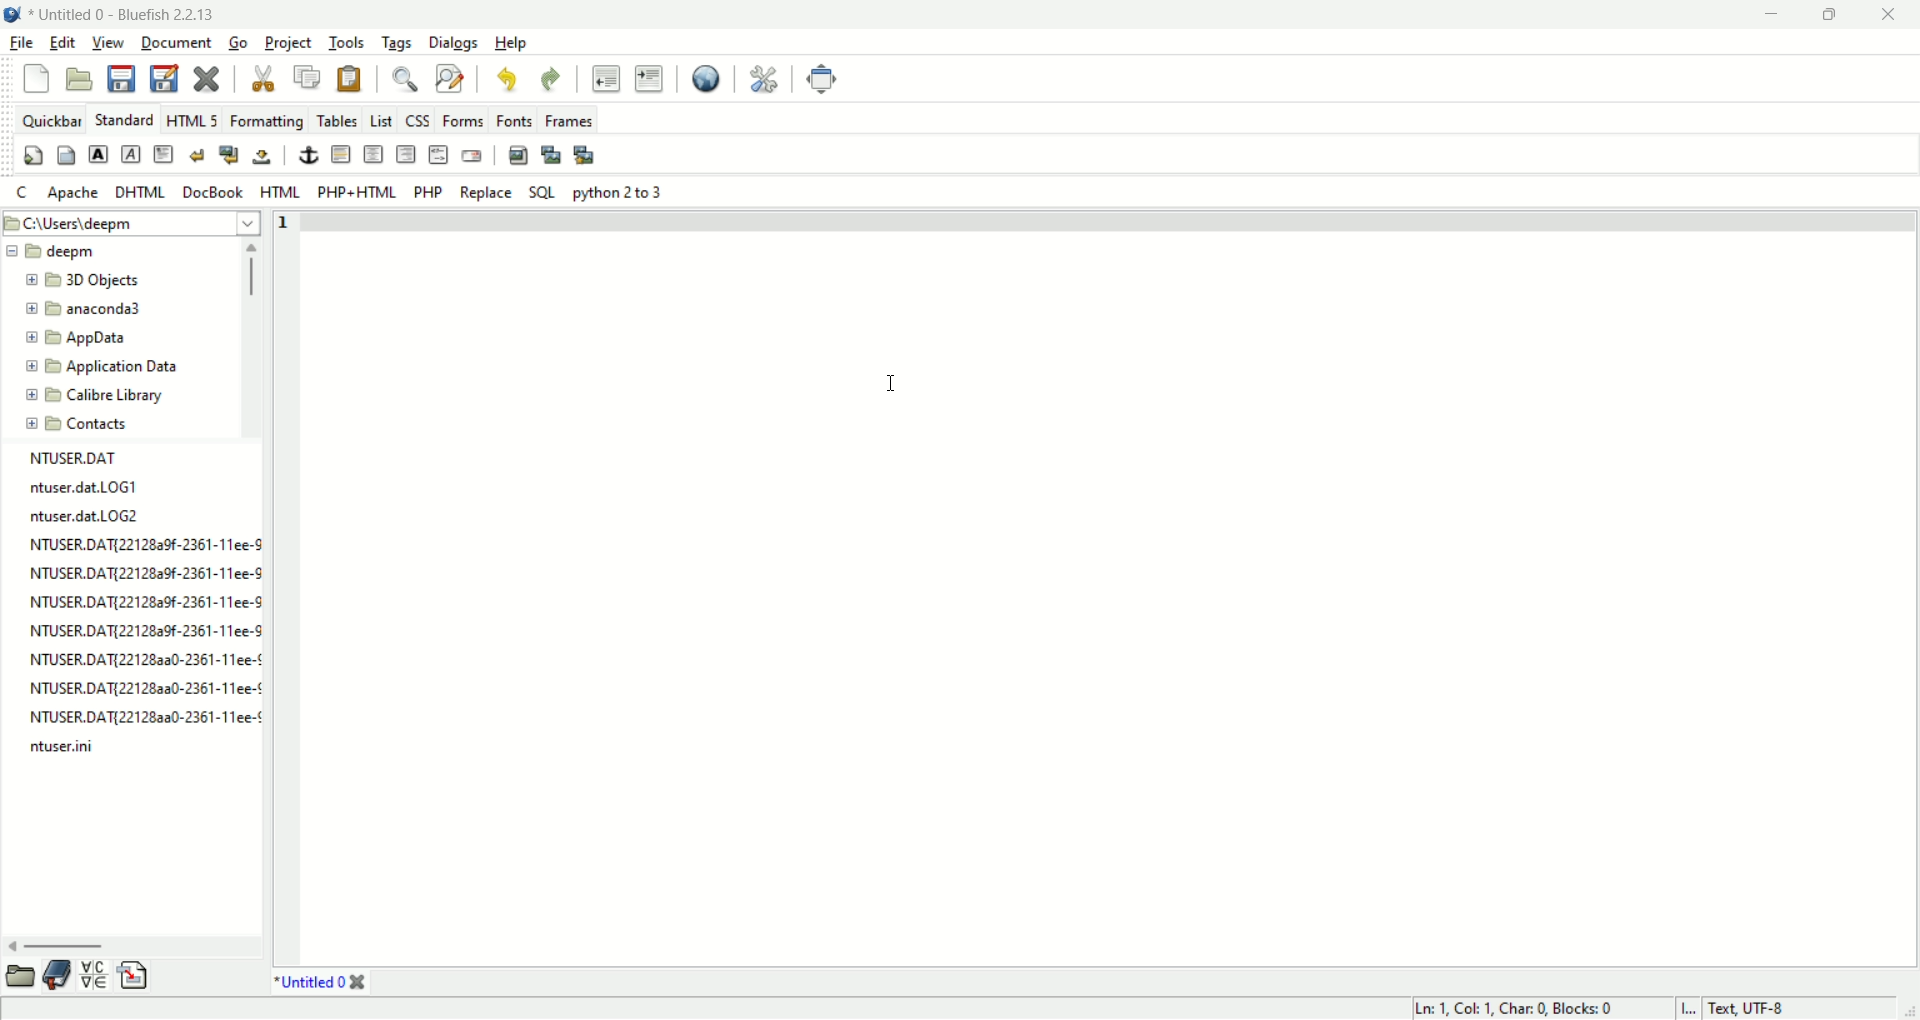  Describe the element at coordinates (395, 43) in the screenshot. I see `tags` at that location.